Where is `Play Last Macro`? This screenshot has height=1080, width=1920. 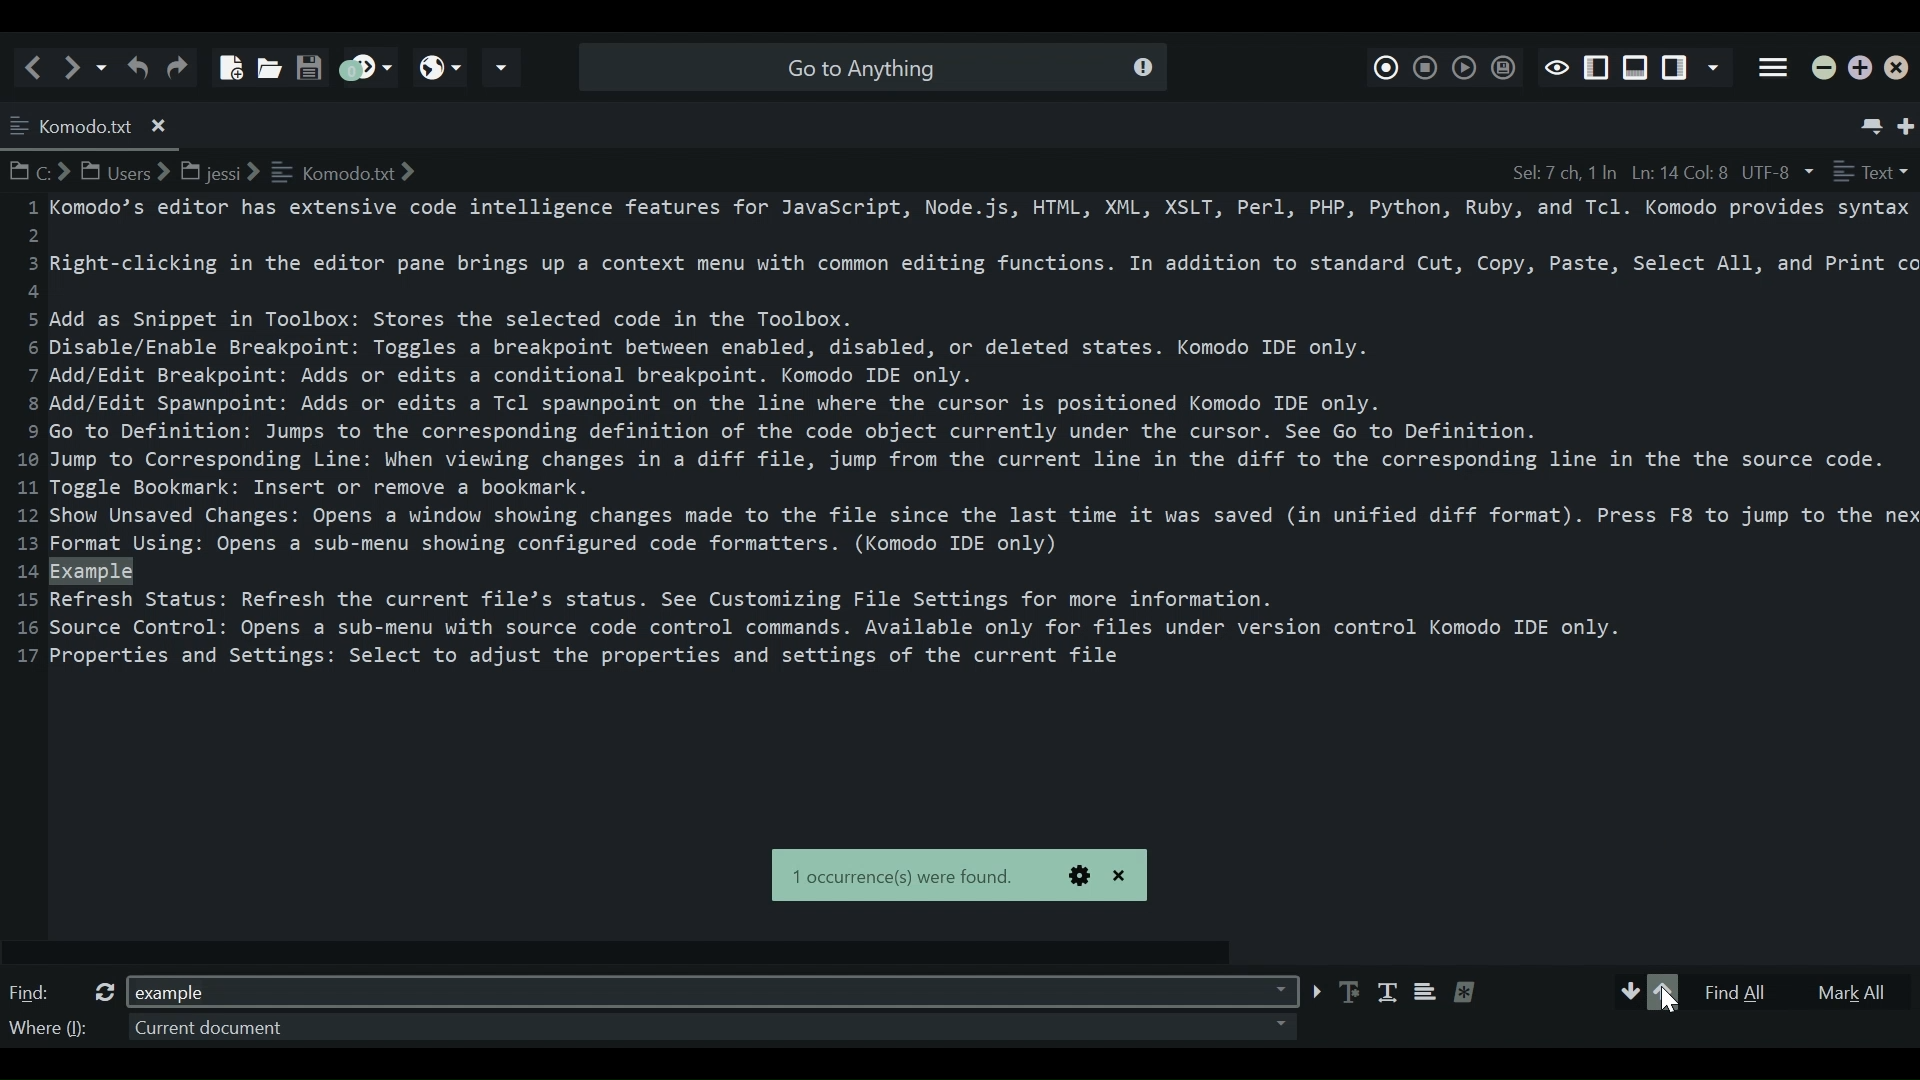 Play Last Macro is located at coordinates (1463, 66).